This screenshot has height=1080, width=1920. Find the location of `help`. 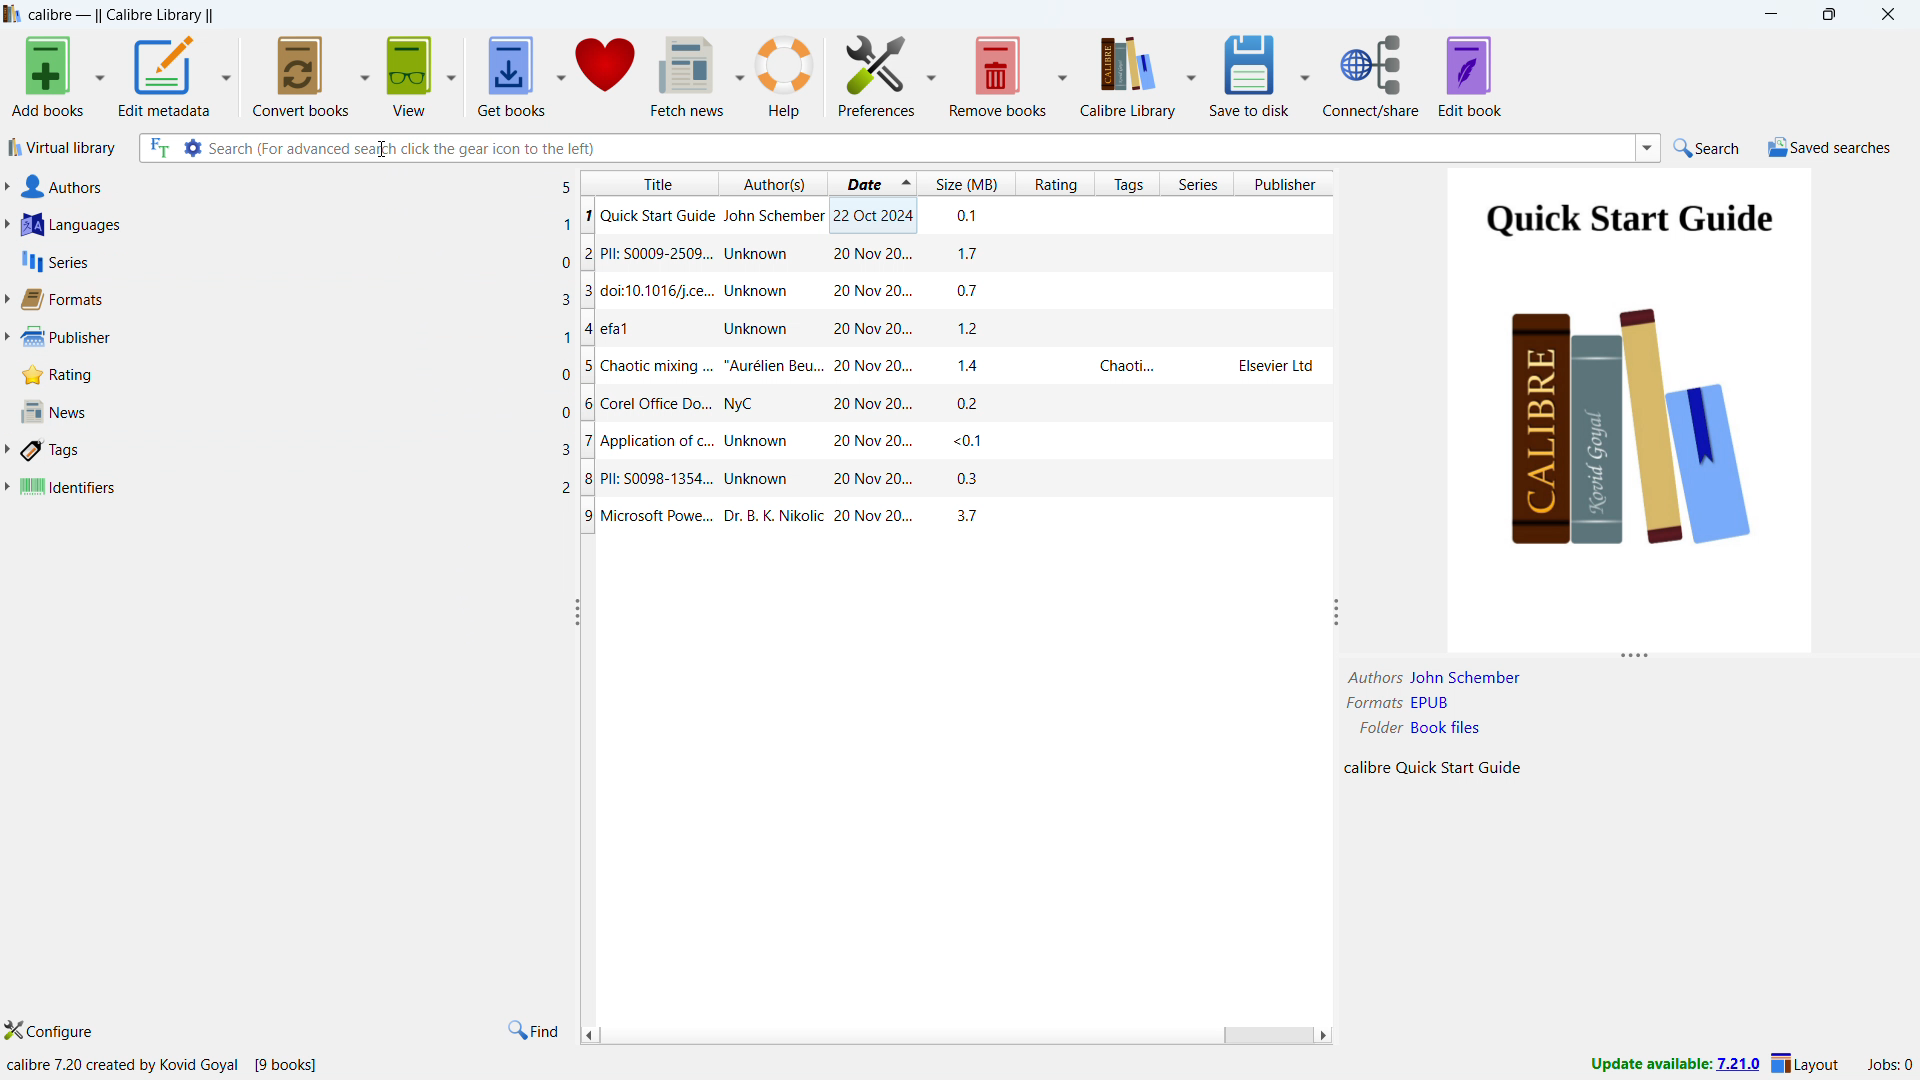

help is located at coordinates (786, 75).